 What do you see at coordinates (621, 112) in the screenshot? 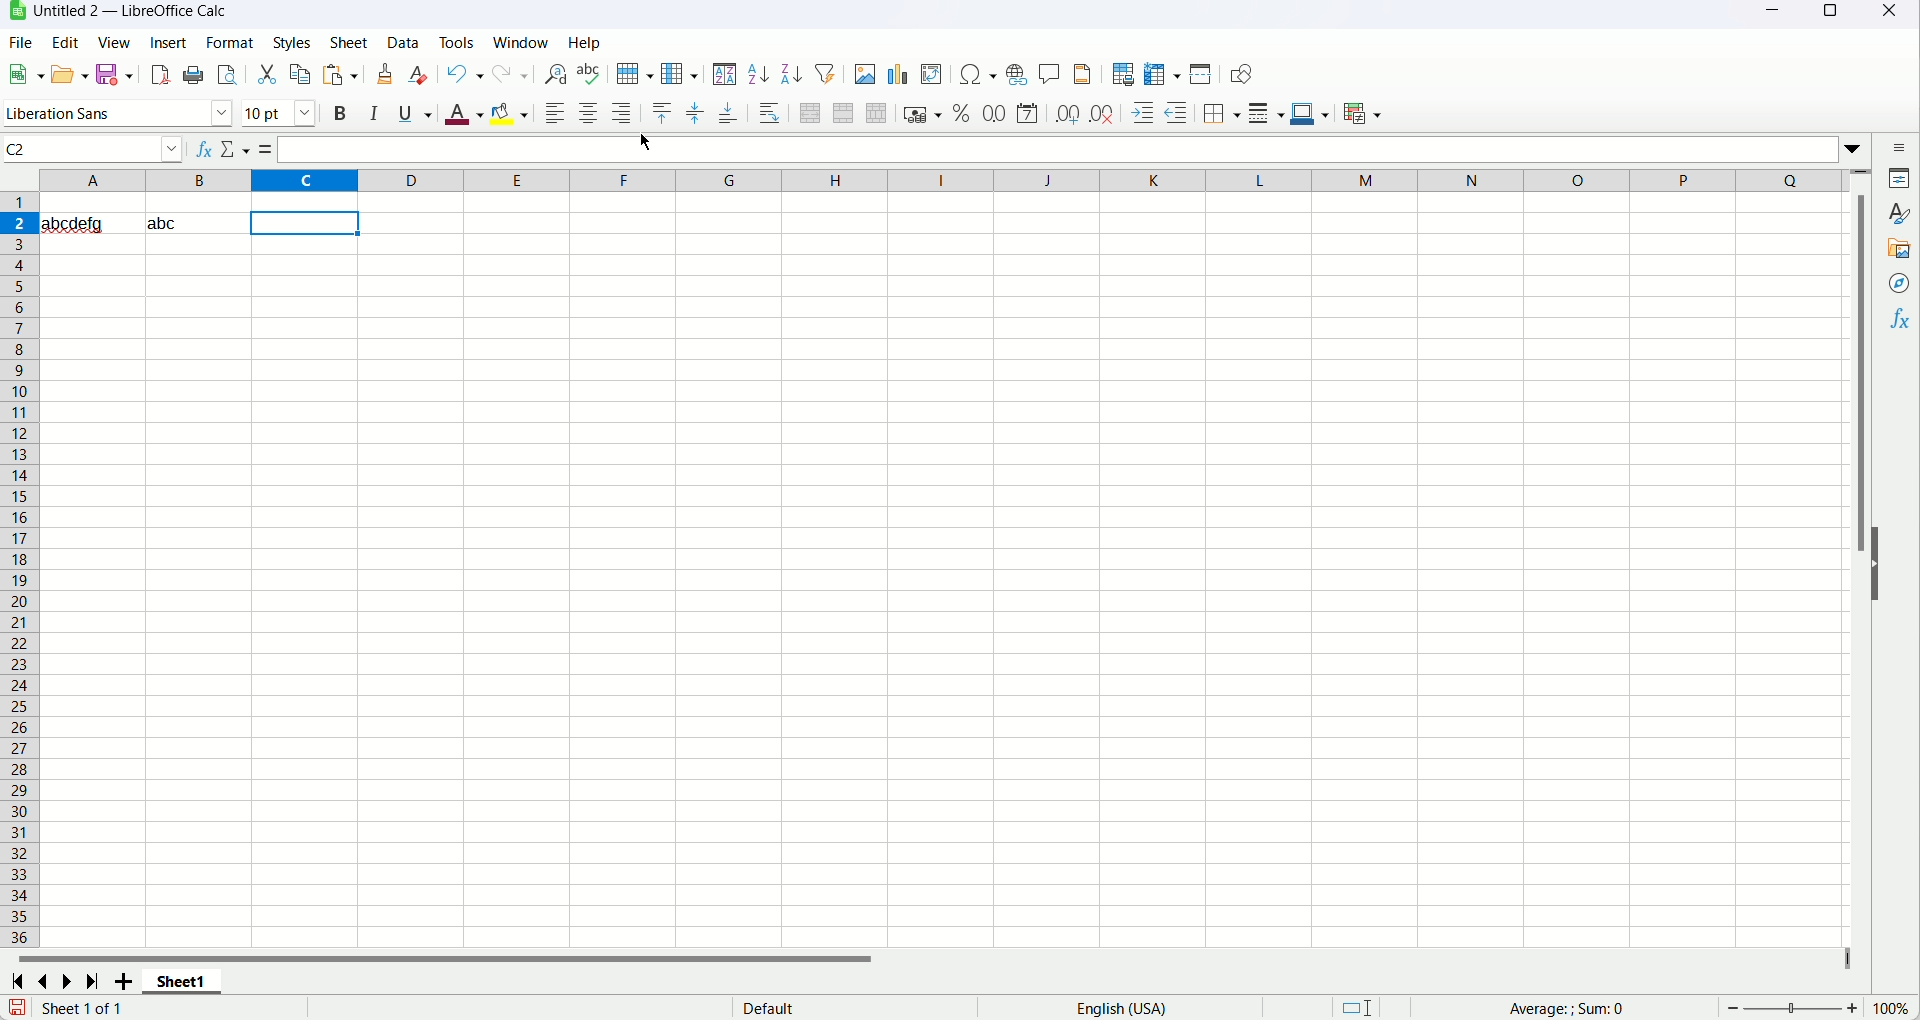
I see `align right` at bounding box center [621, 112].